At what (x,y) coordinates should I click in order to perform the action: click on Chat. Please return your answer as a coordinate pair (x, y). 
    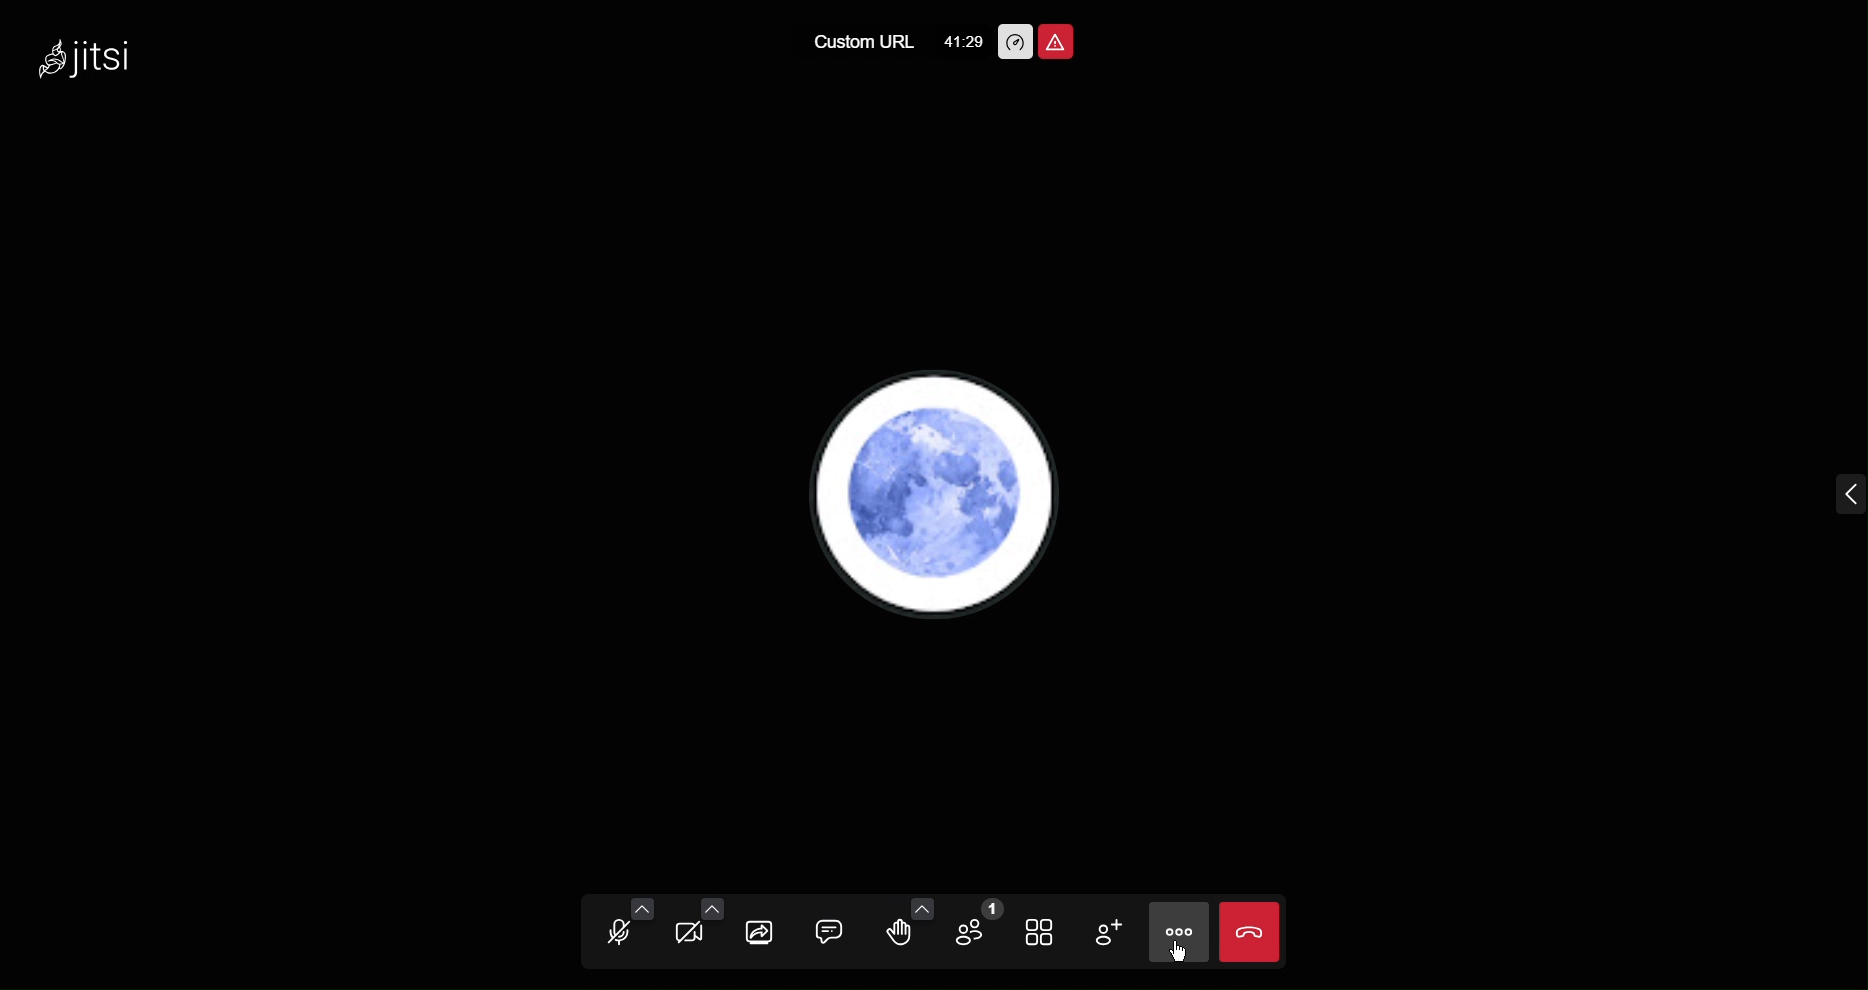
    Looking at the image, I should click on (832, 929).